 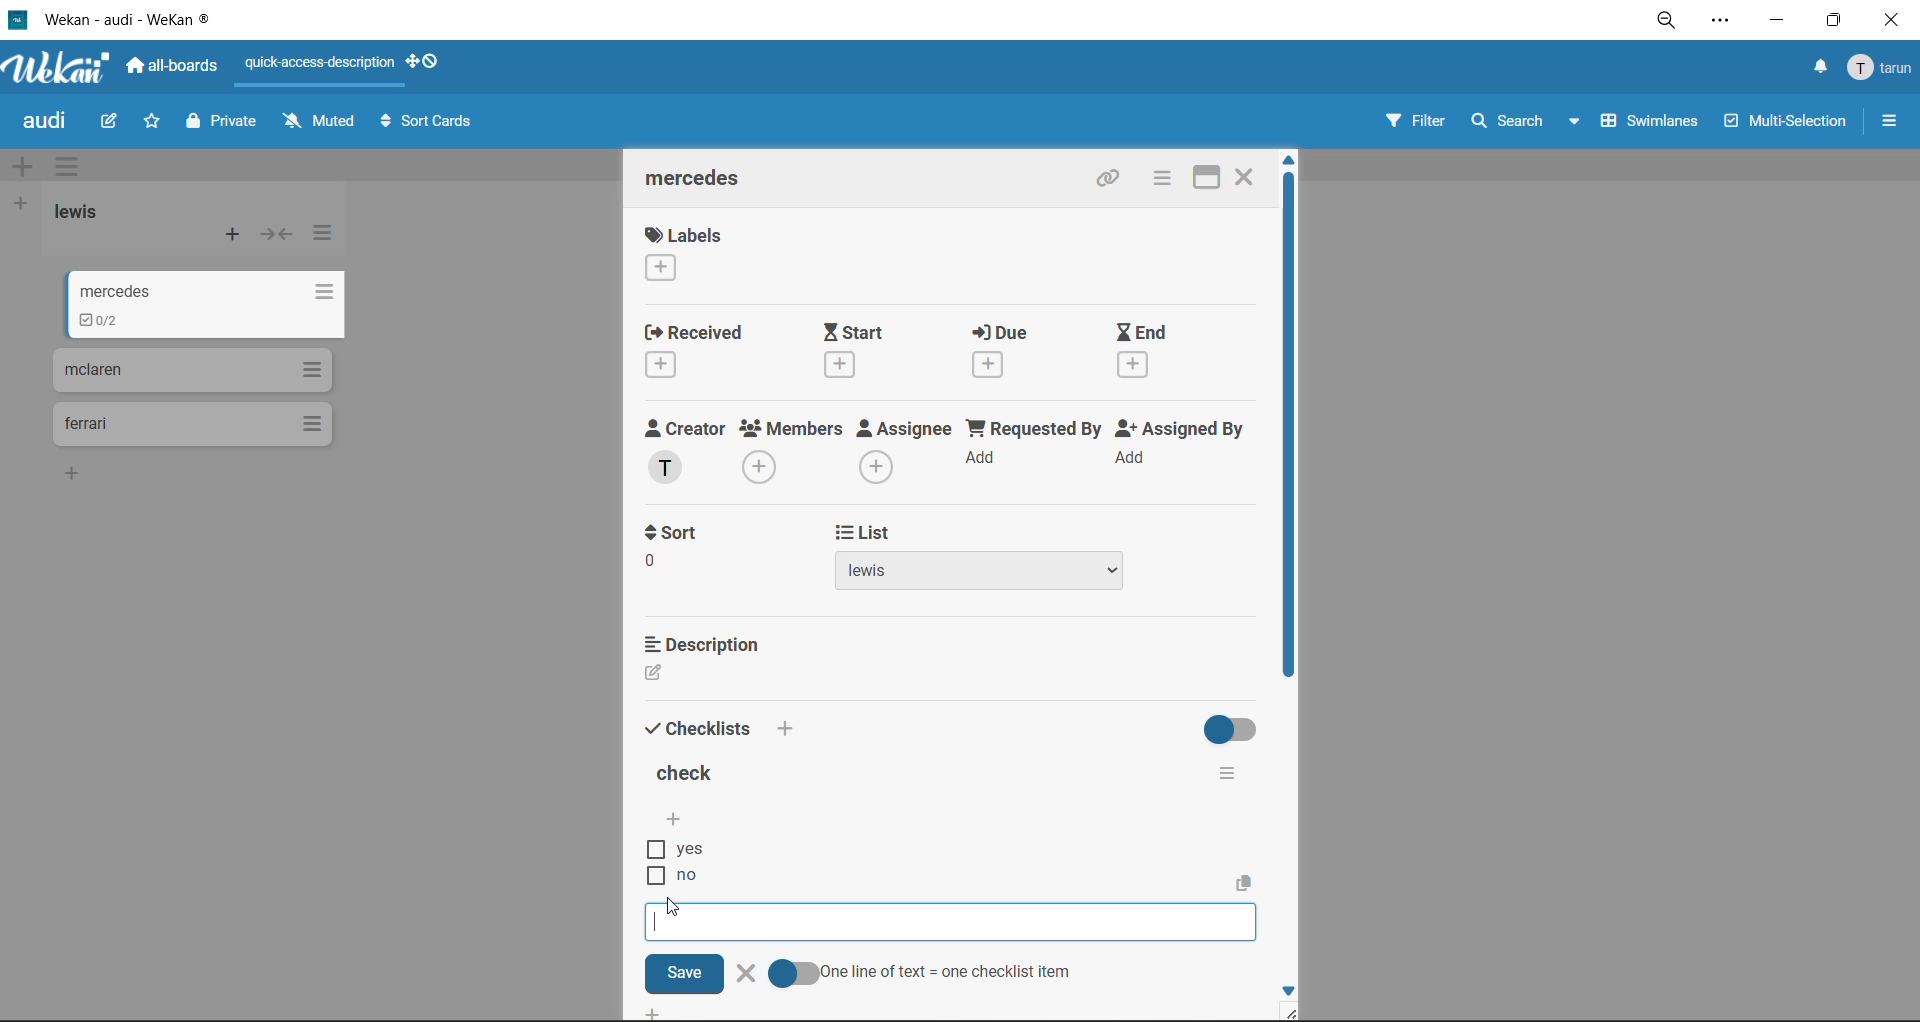 What do you see at coordinates (227, 123) in the screenshot?
I see `private` at bounding box center [227, 123].